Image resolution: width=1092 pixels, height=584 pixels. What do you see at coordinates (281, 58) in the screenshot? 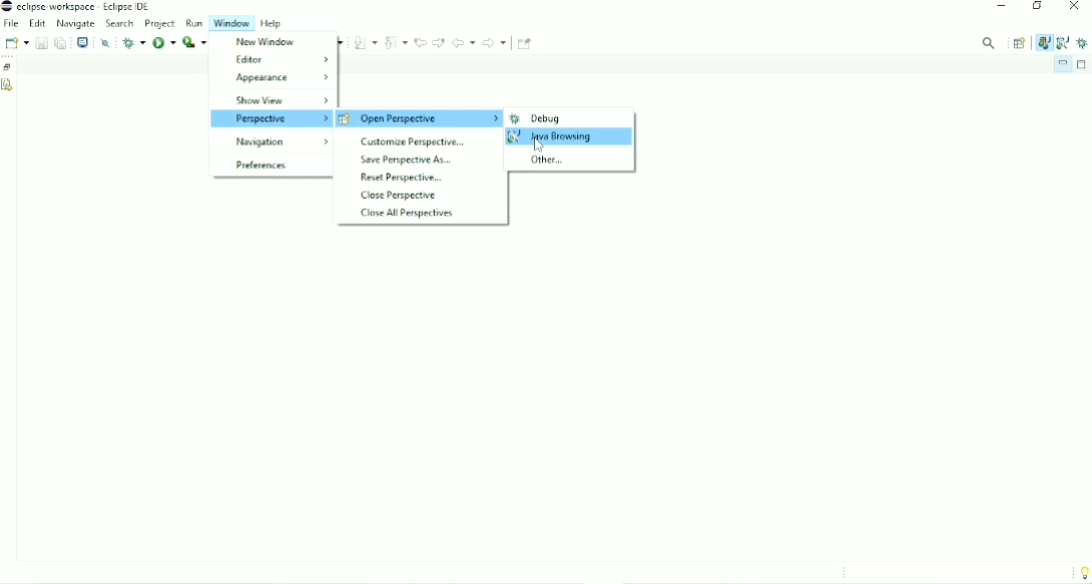
I see `Editor` at bounding box center [281, 58].